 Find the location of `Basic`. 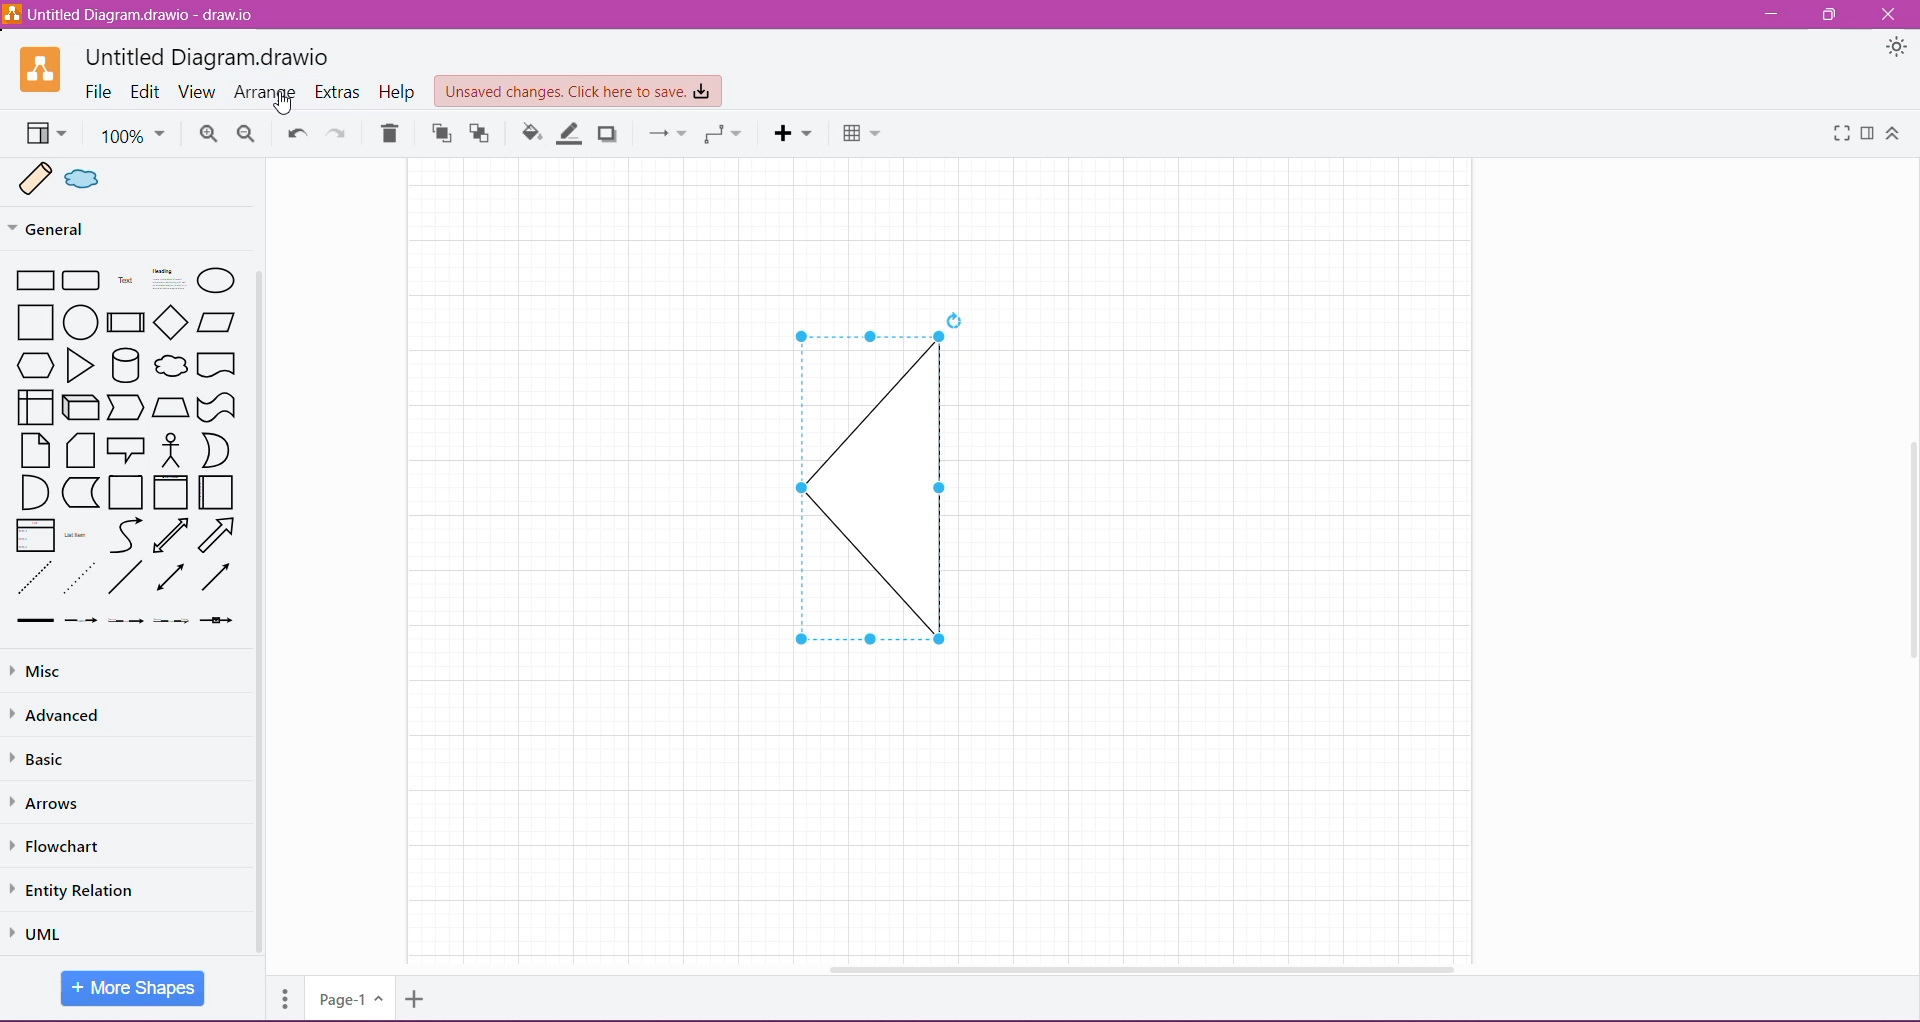

Basic is located at coordinates (39, 762).